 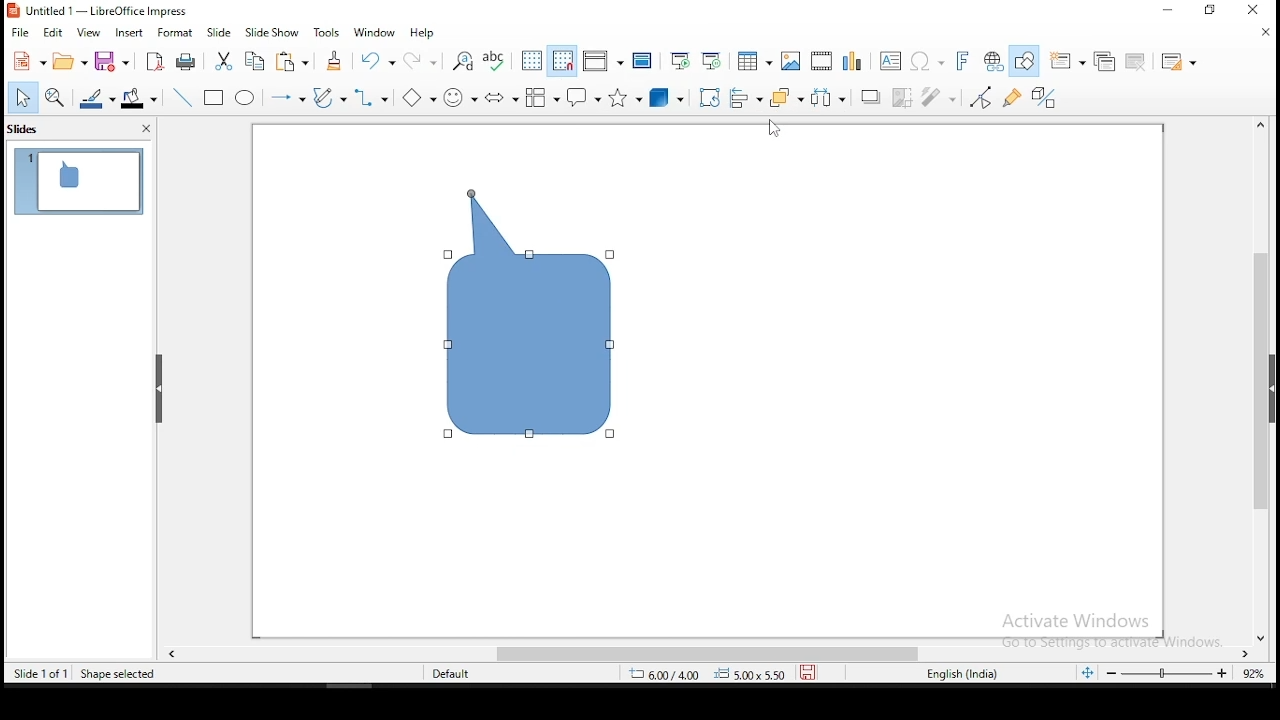 What do you see at coordinates (36, 674) in the screenshot?
I see `slide 1 of 1` at bounding box center [36, 674].